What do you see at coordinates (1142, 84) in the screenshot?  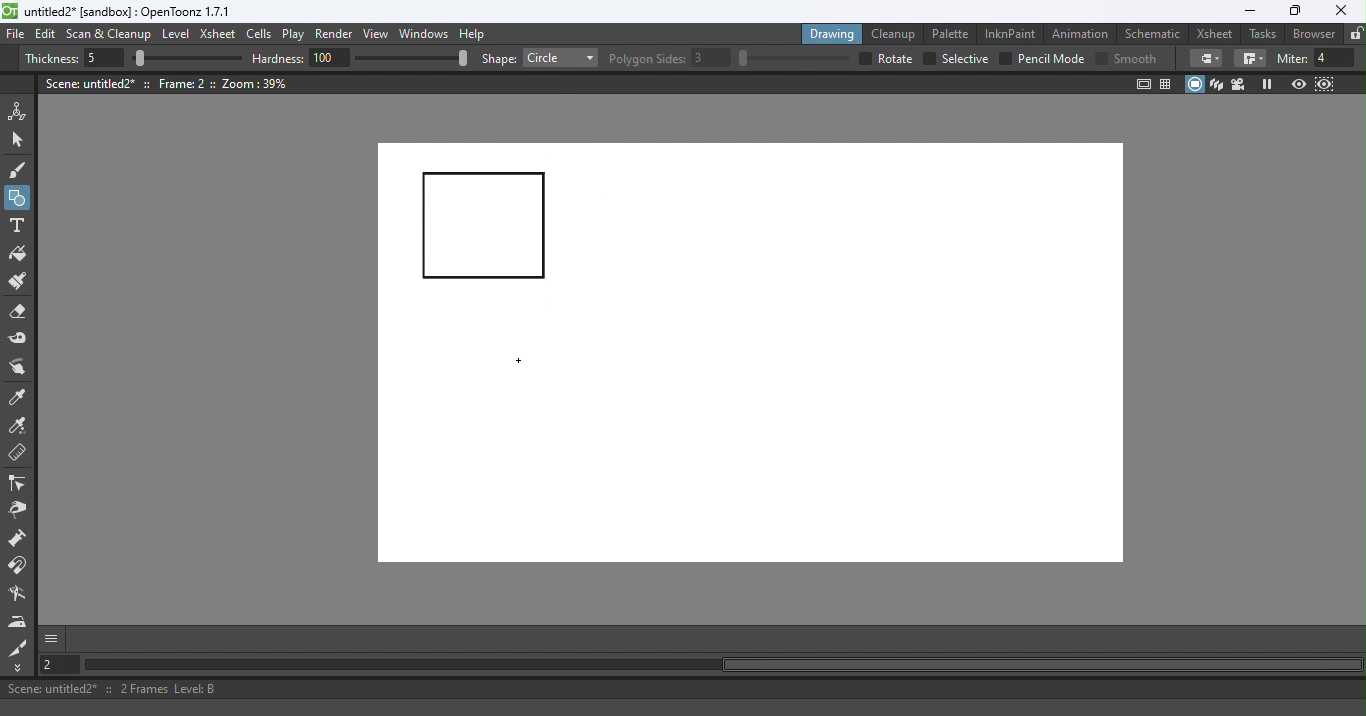 I see `Safe area` at bounding box center [1142, 84].